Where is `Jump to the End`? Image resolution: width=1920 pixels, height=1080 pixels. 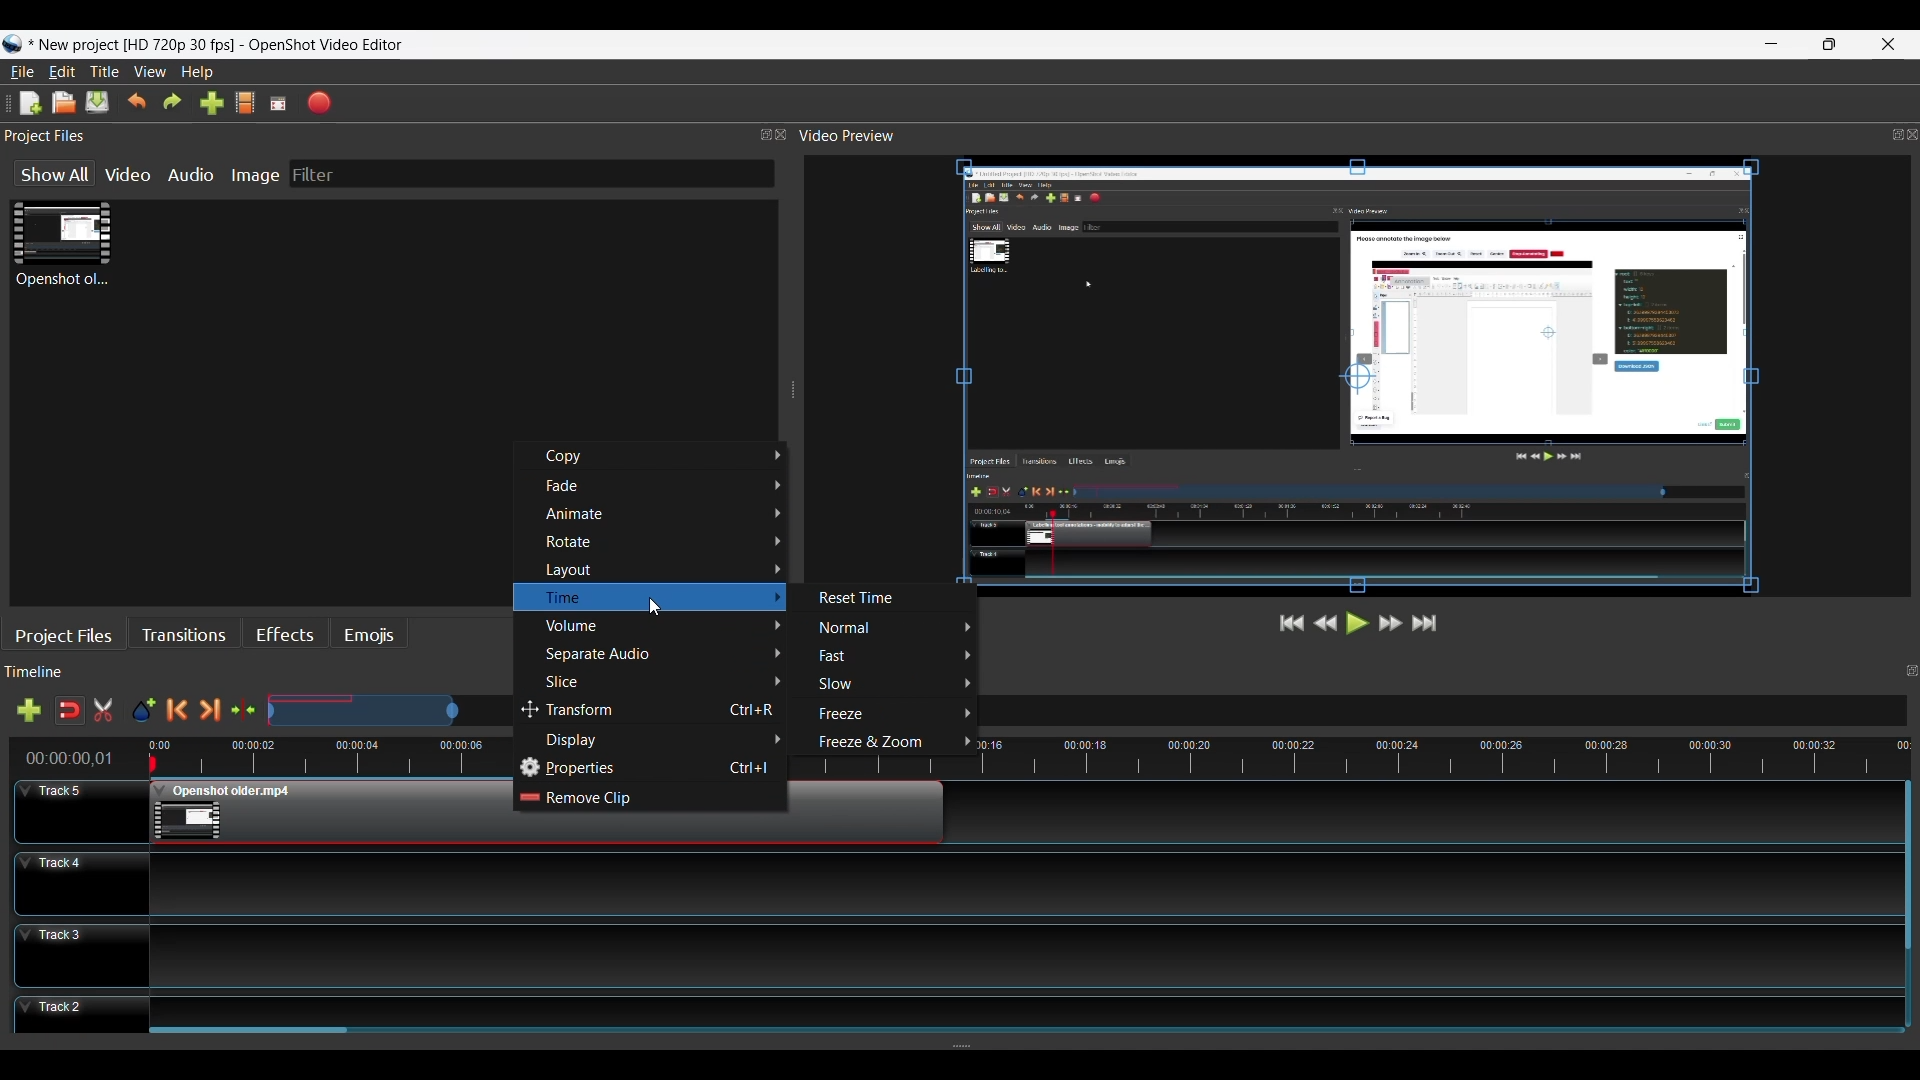
Jump to the End is located at coordinates (1426, 624).